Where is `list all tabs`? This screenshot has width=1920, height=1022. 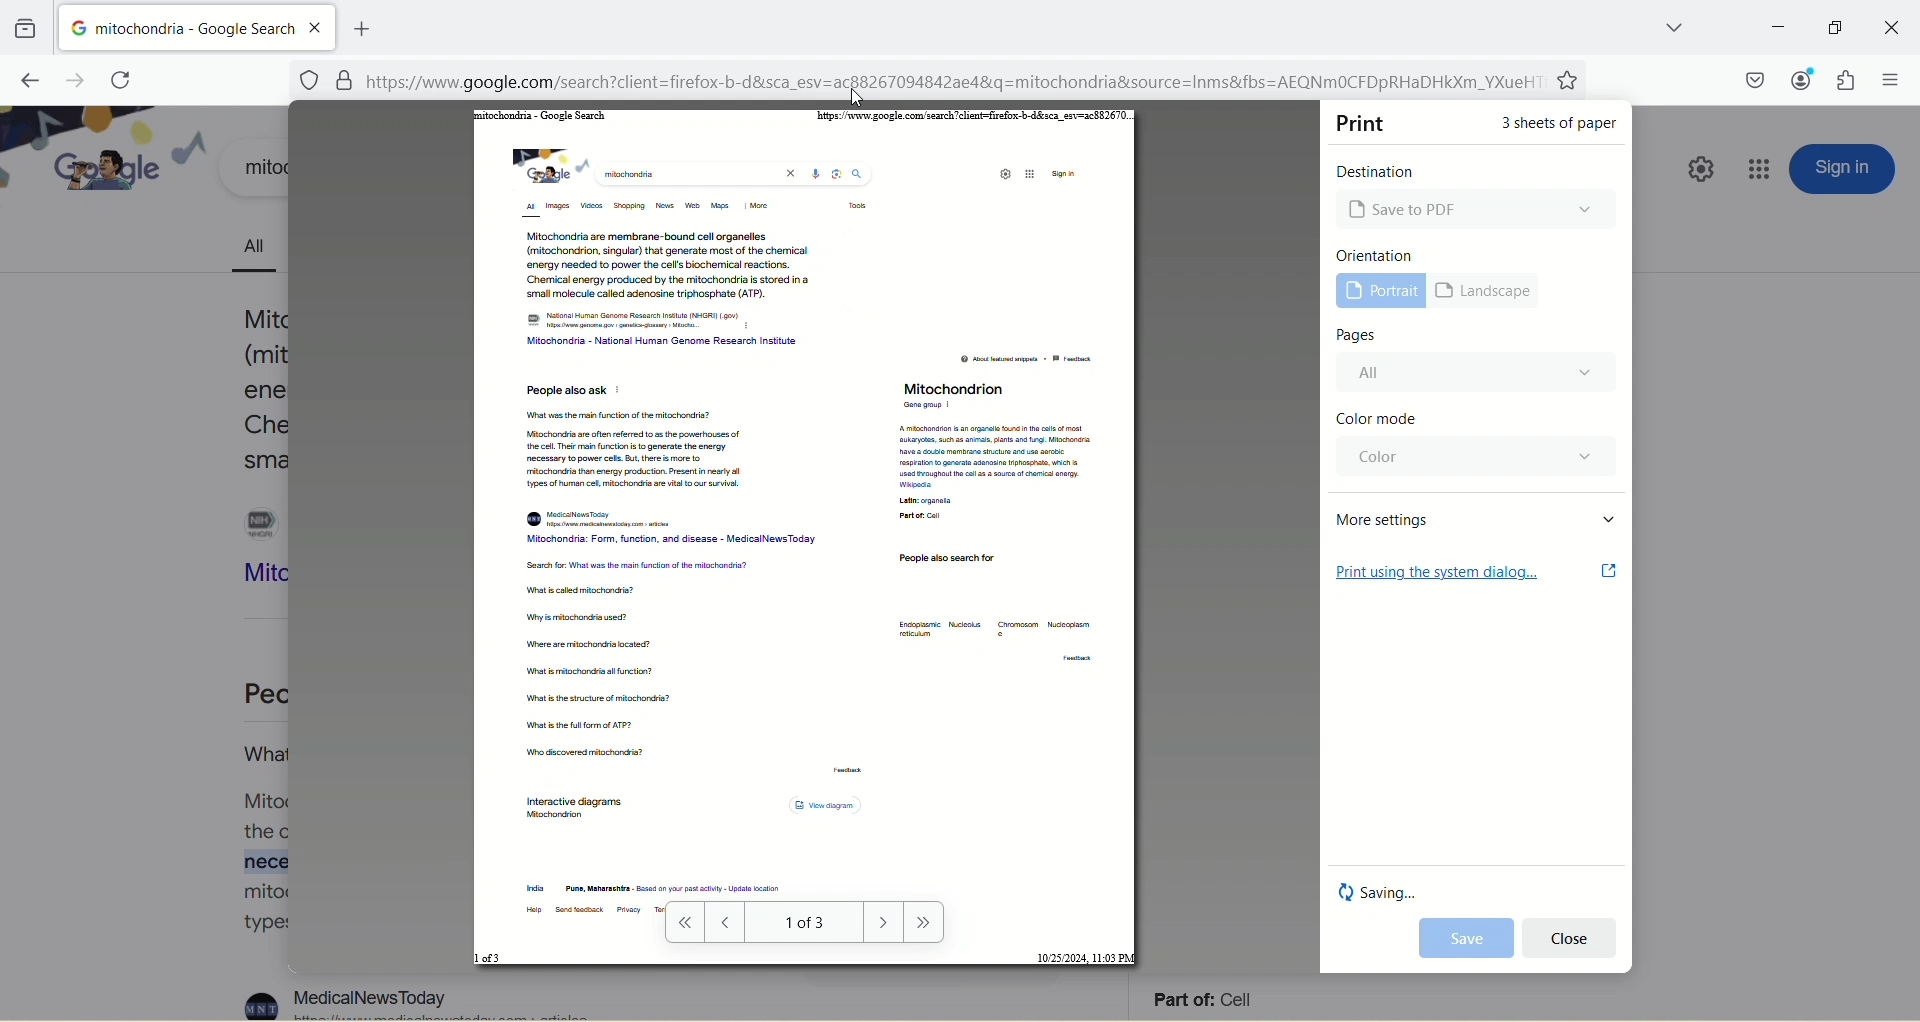 list all tabs is located at coordinates (1659, 26).